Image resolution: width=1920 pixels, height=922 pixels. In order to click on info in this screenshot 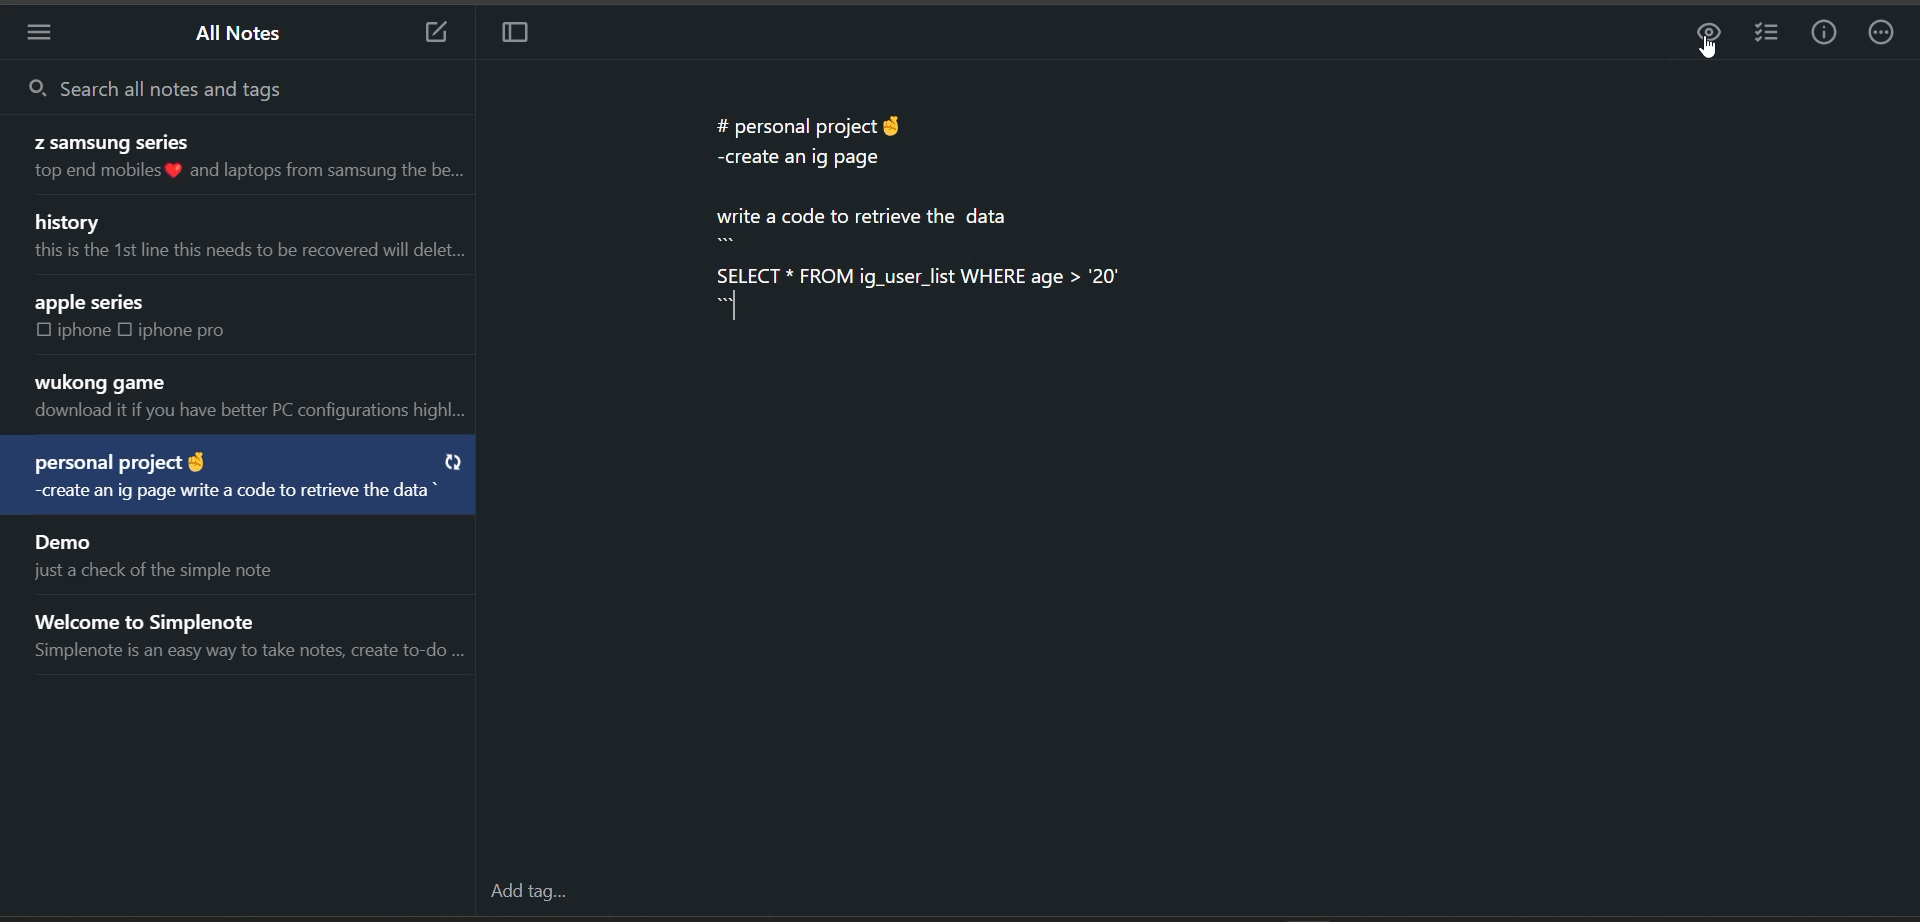, I will do `click(1824, 33)`.